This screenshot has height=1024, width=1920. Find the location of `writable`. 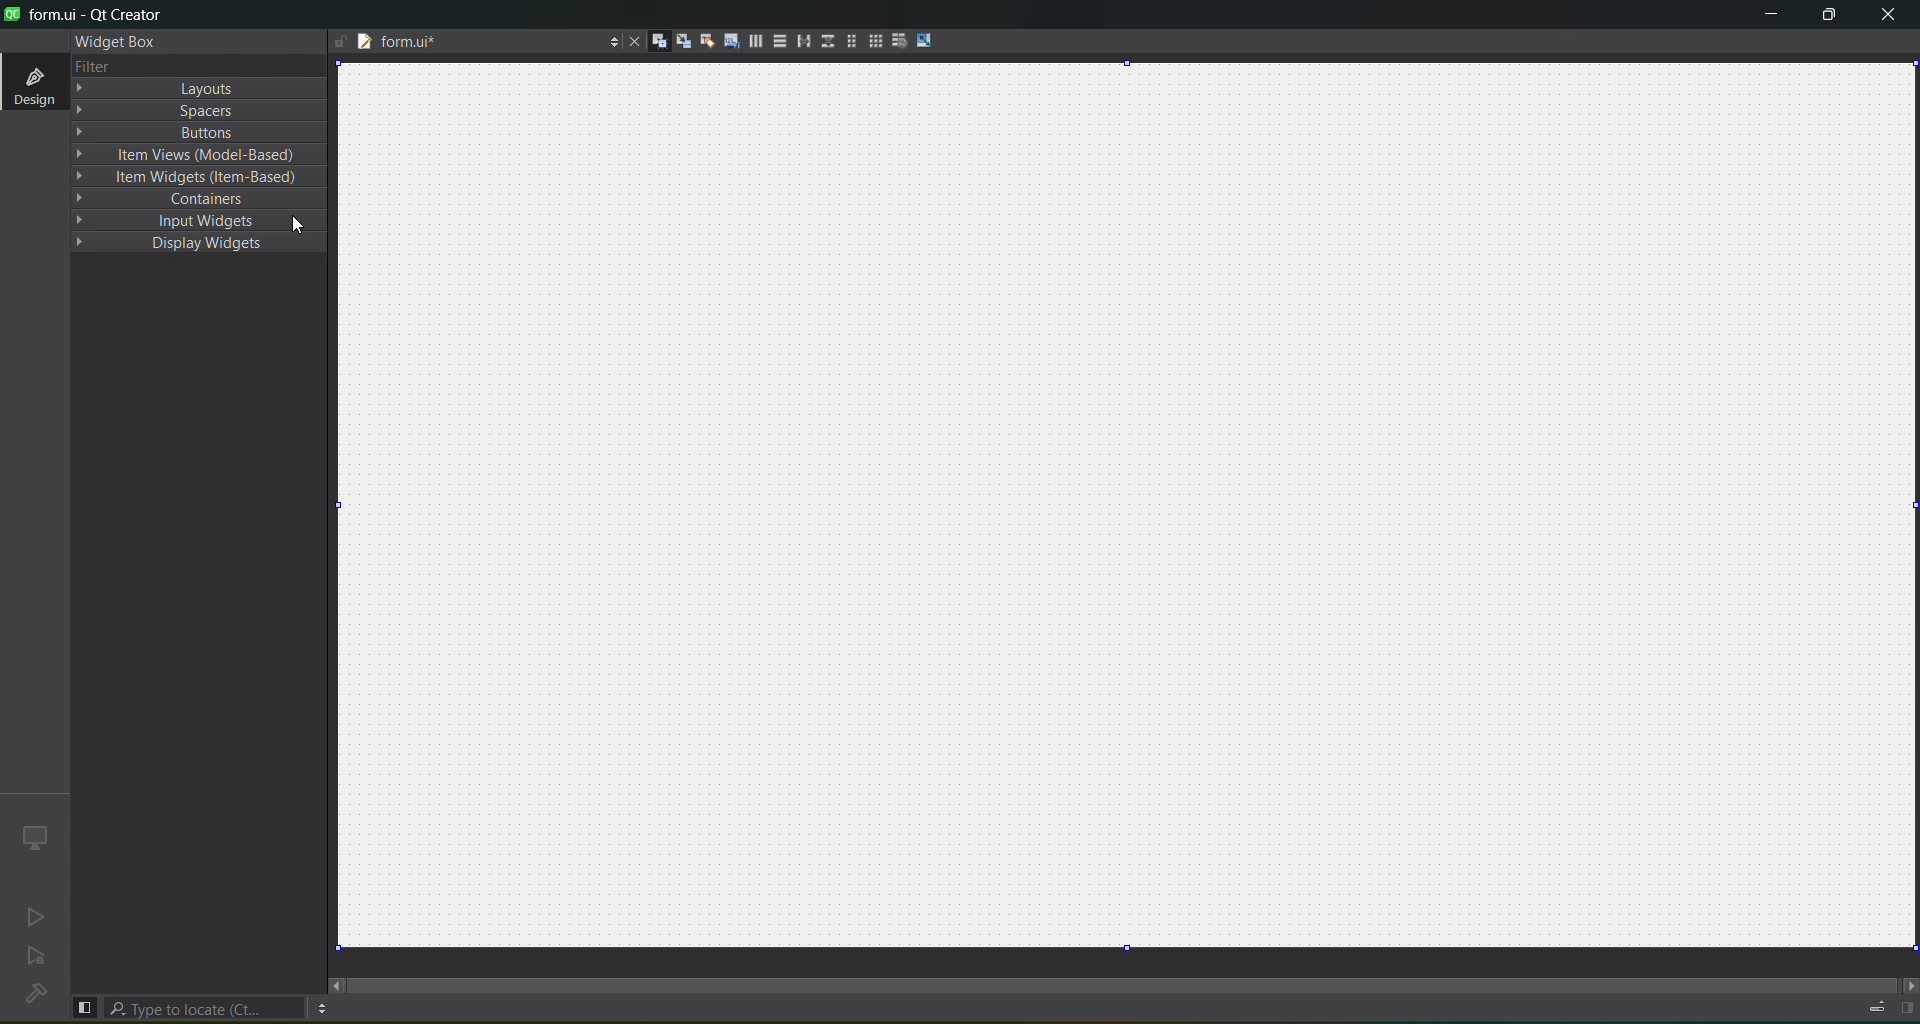

writable is located at coordinates (336, 42).